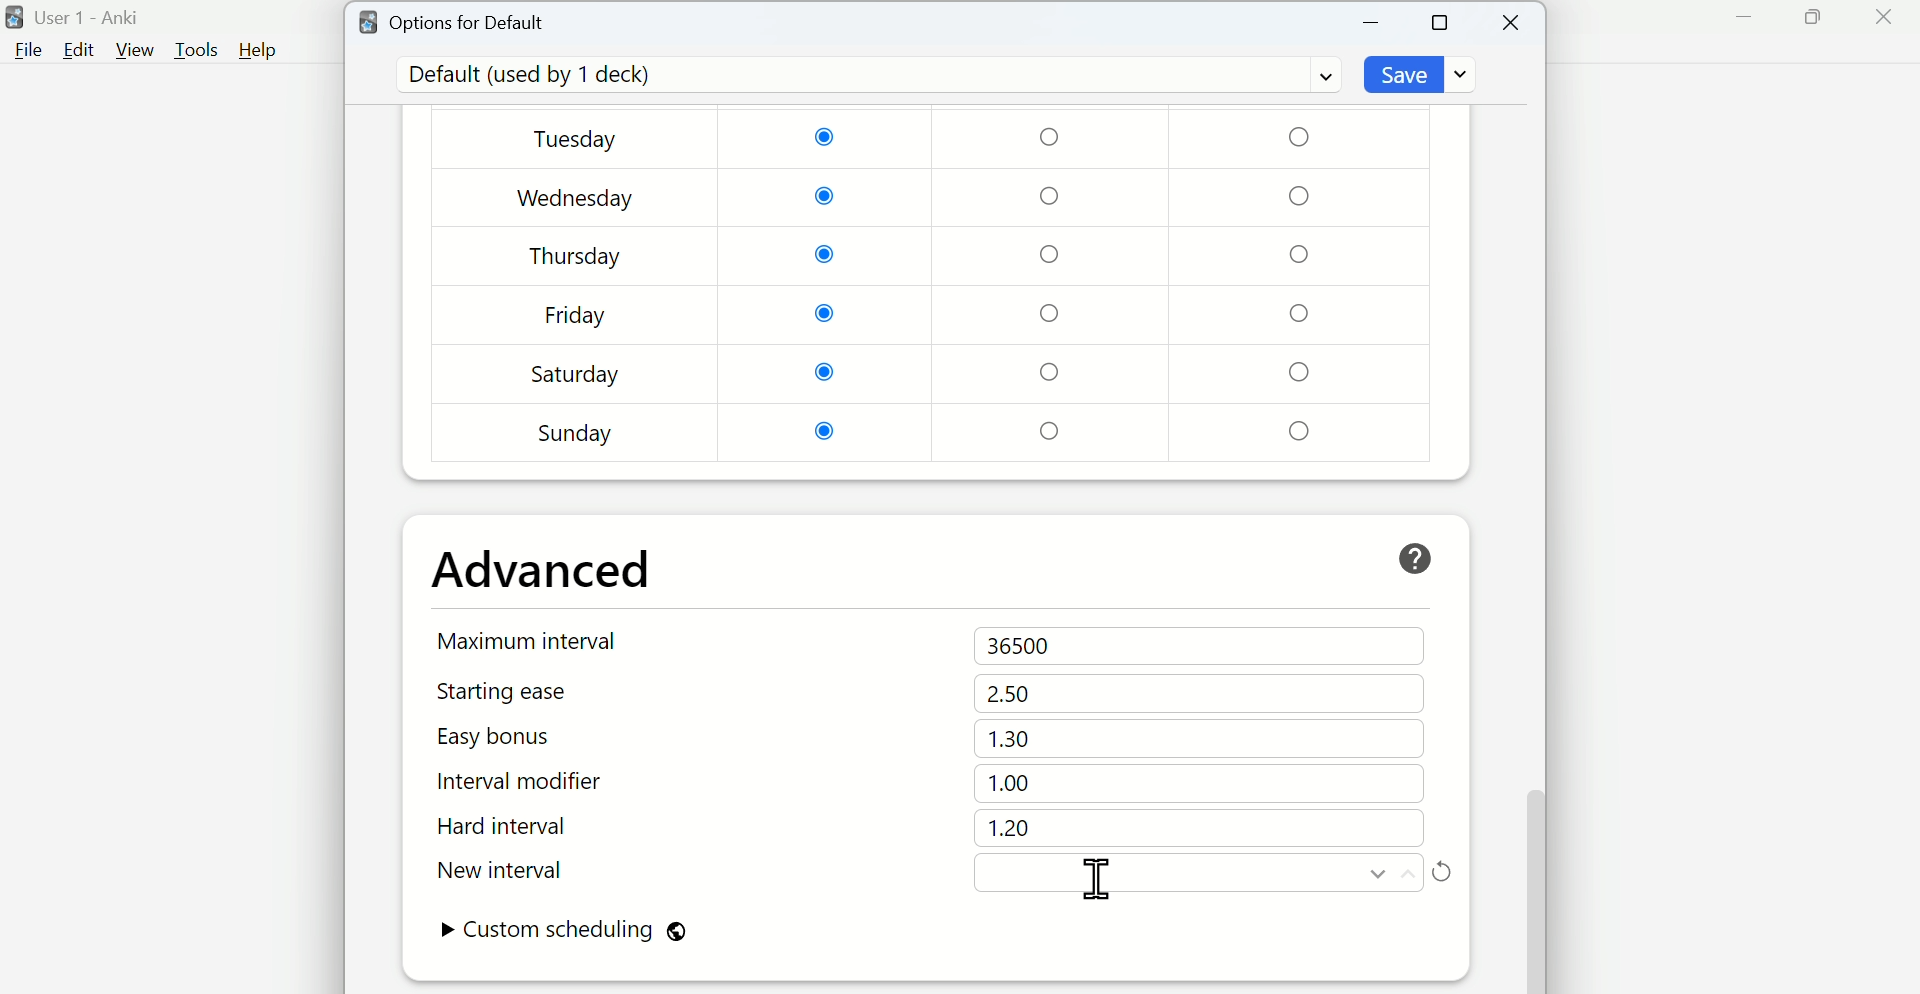  Describe the element at coordinates (527, 829) in the screenshot. I see `Hard interval` at that location.